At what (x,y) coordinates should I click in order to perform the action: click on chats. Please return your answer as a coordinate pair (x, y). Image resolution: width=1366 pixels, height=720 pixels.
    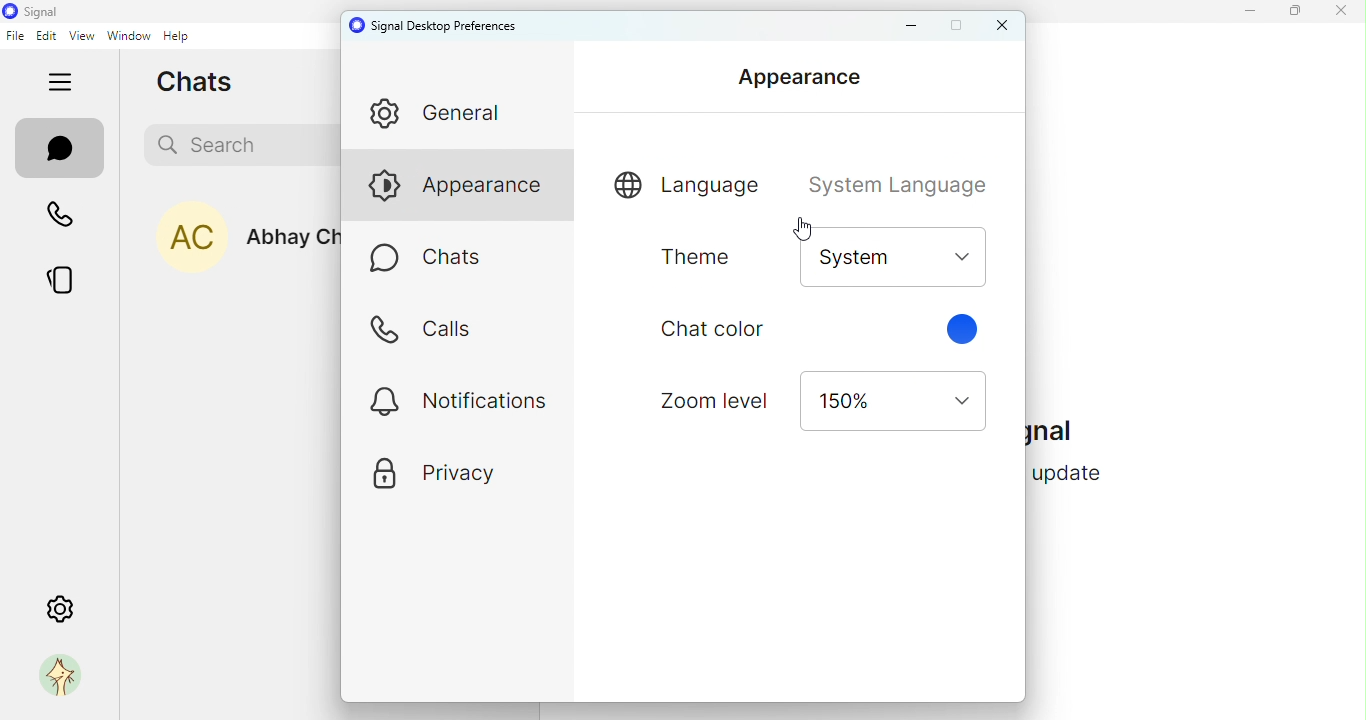
    Looking at the image, I should click on (60, 149).